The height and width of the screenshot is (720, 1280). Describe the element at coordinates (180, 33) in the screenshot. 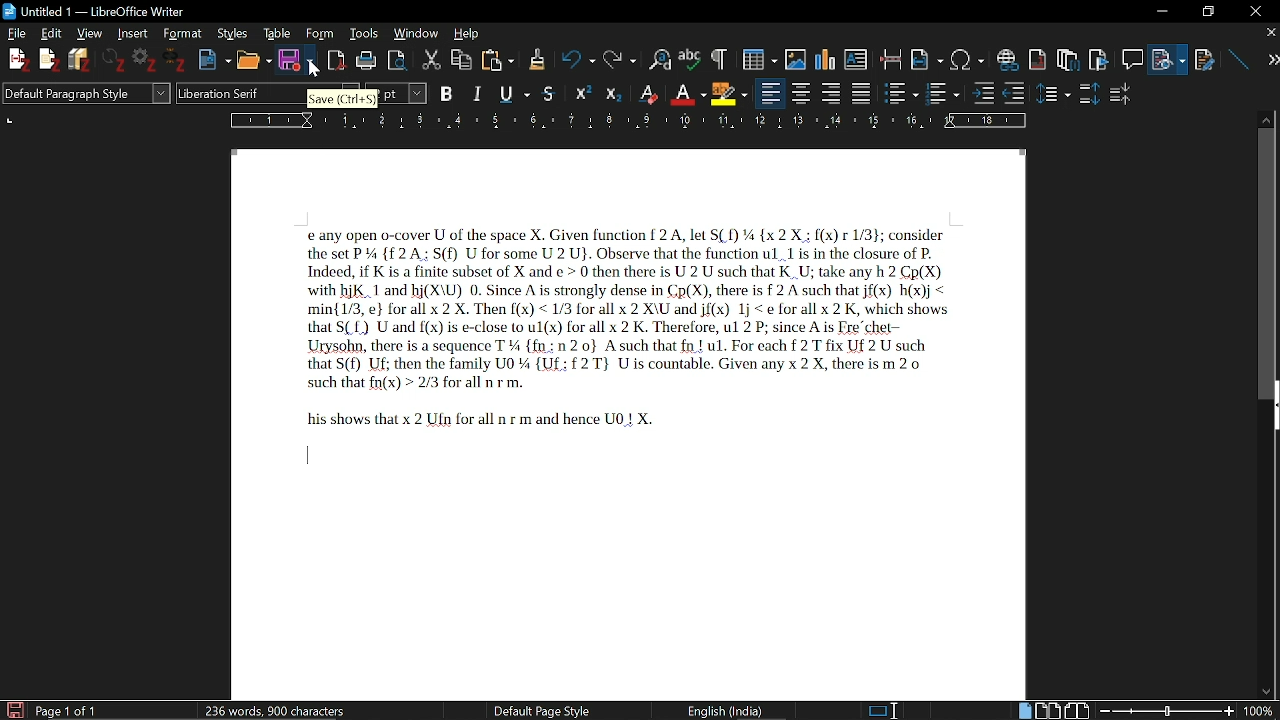

I see `Format` at that location.